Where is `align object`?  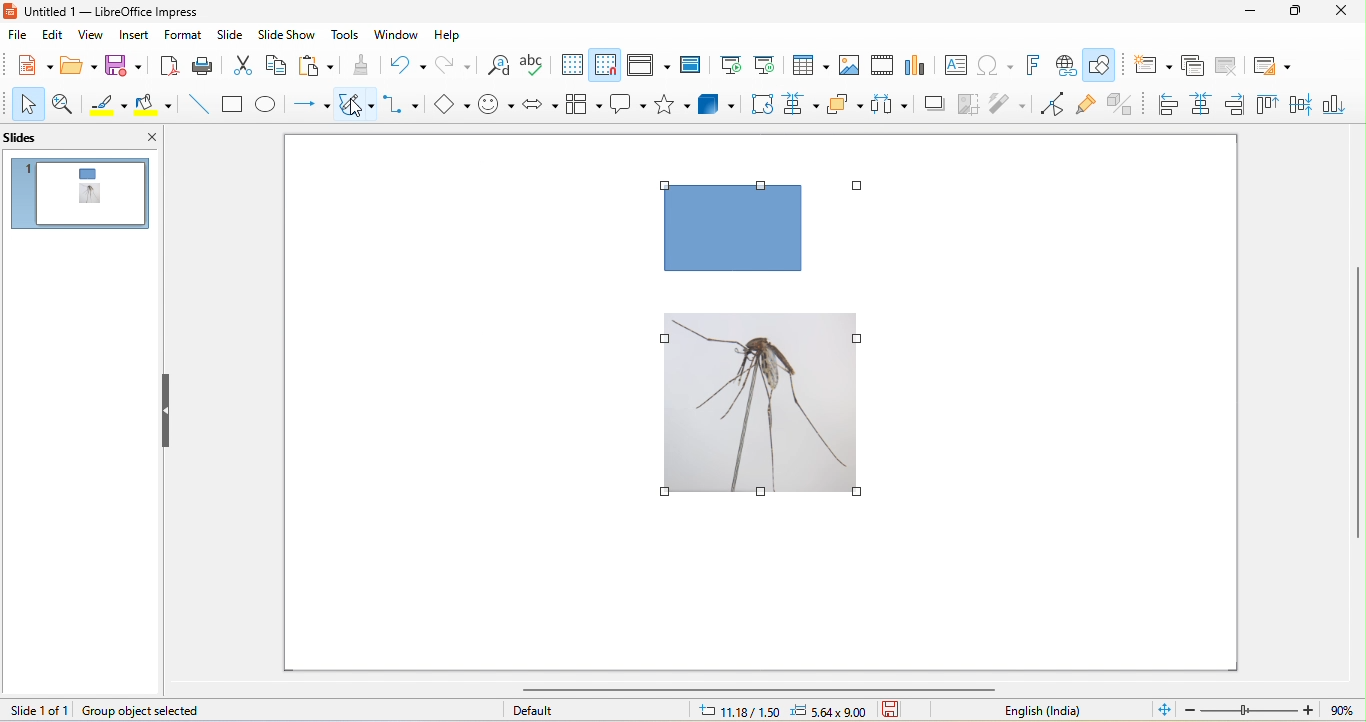 align object is located at coordinates (801, 106).